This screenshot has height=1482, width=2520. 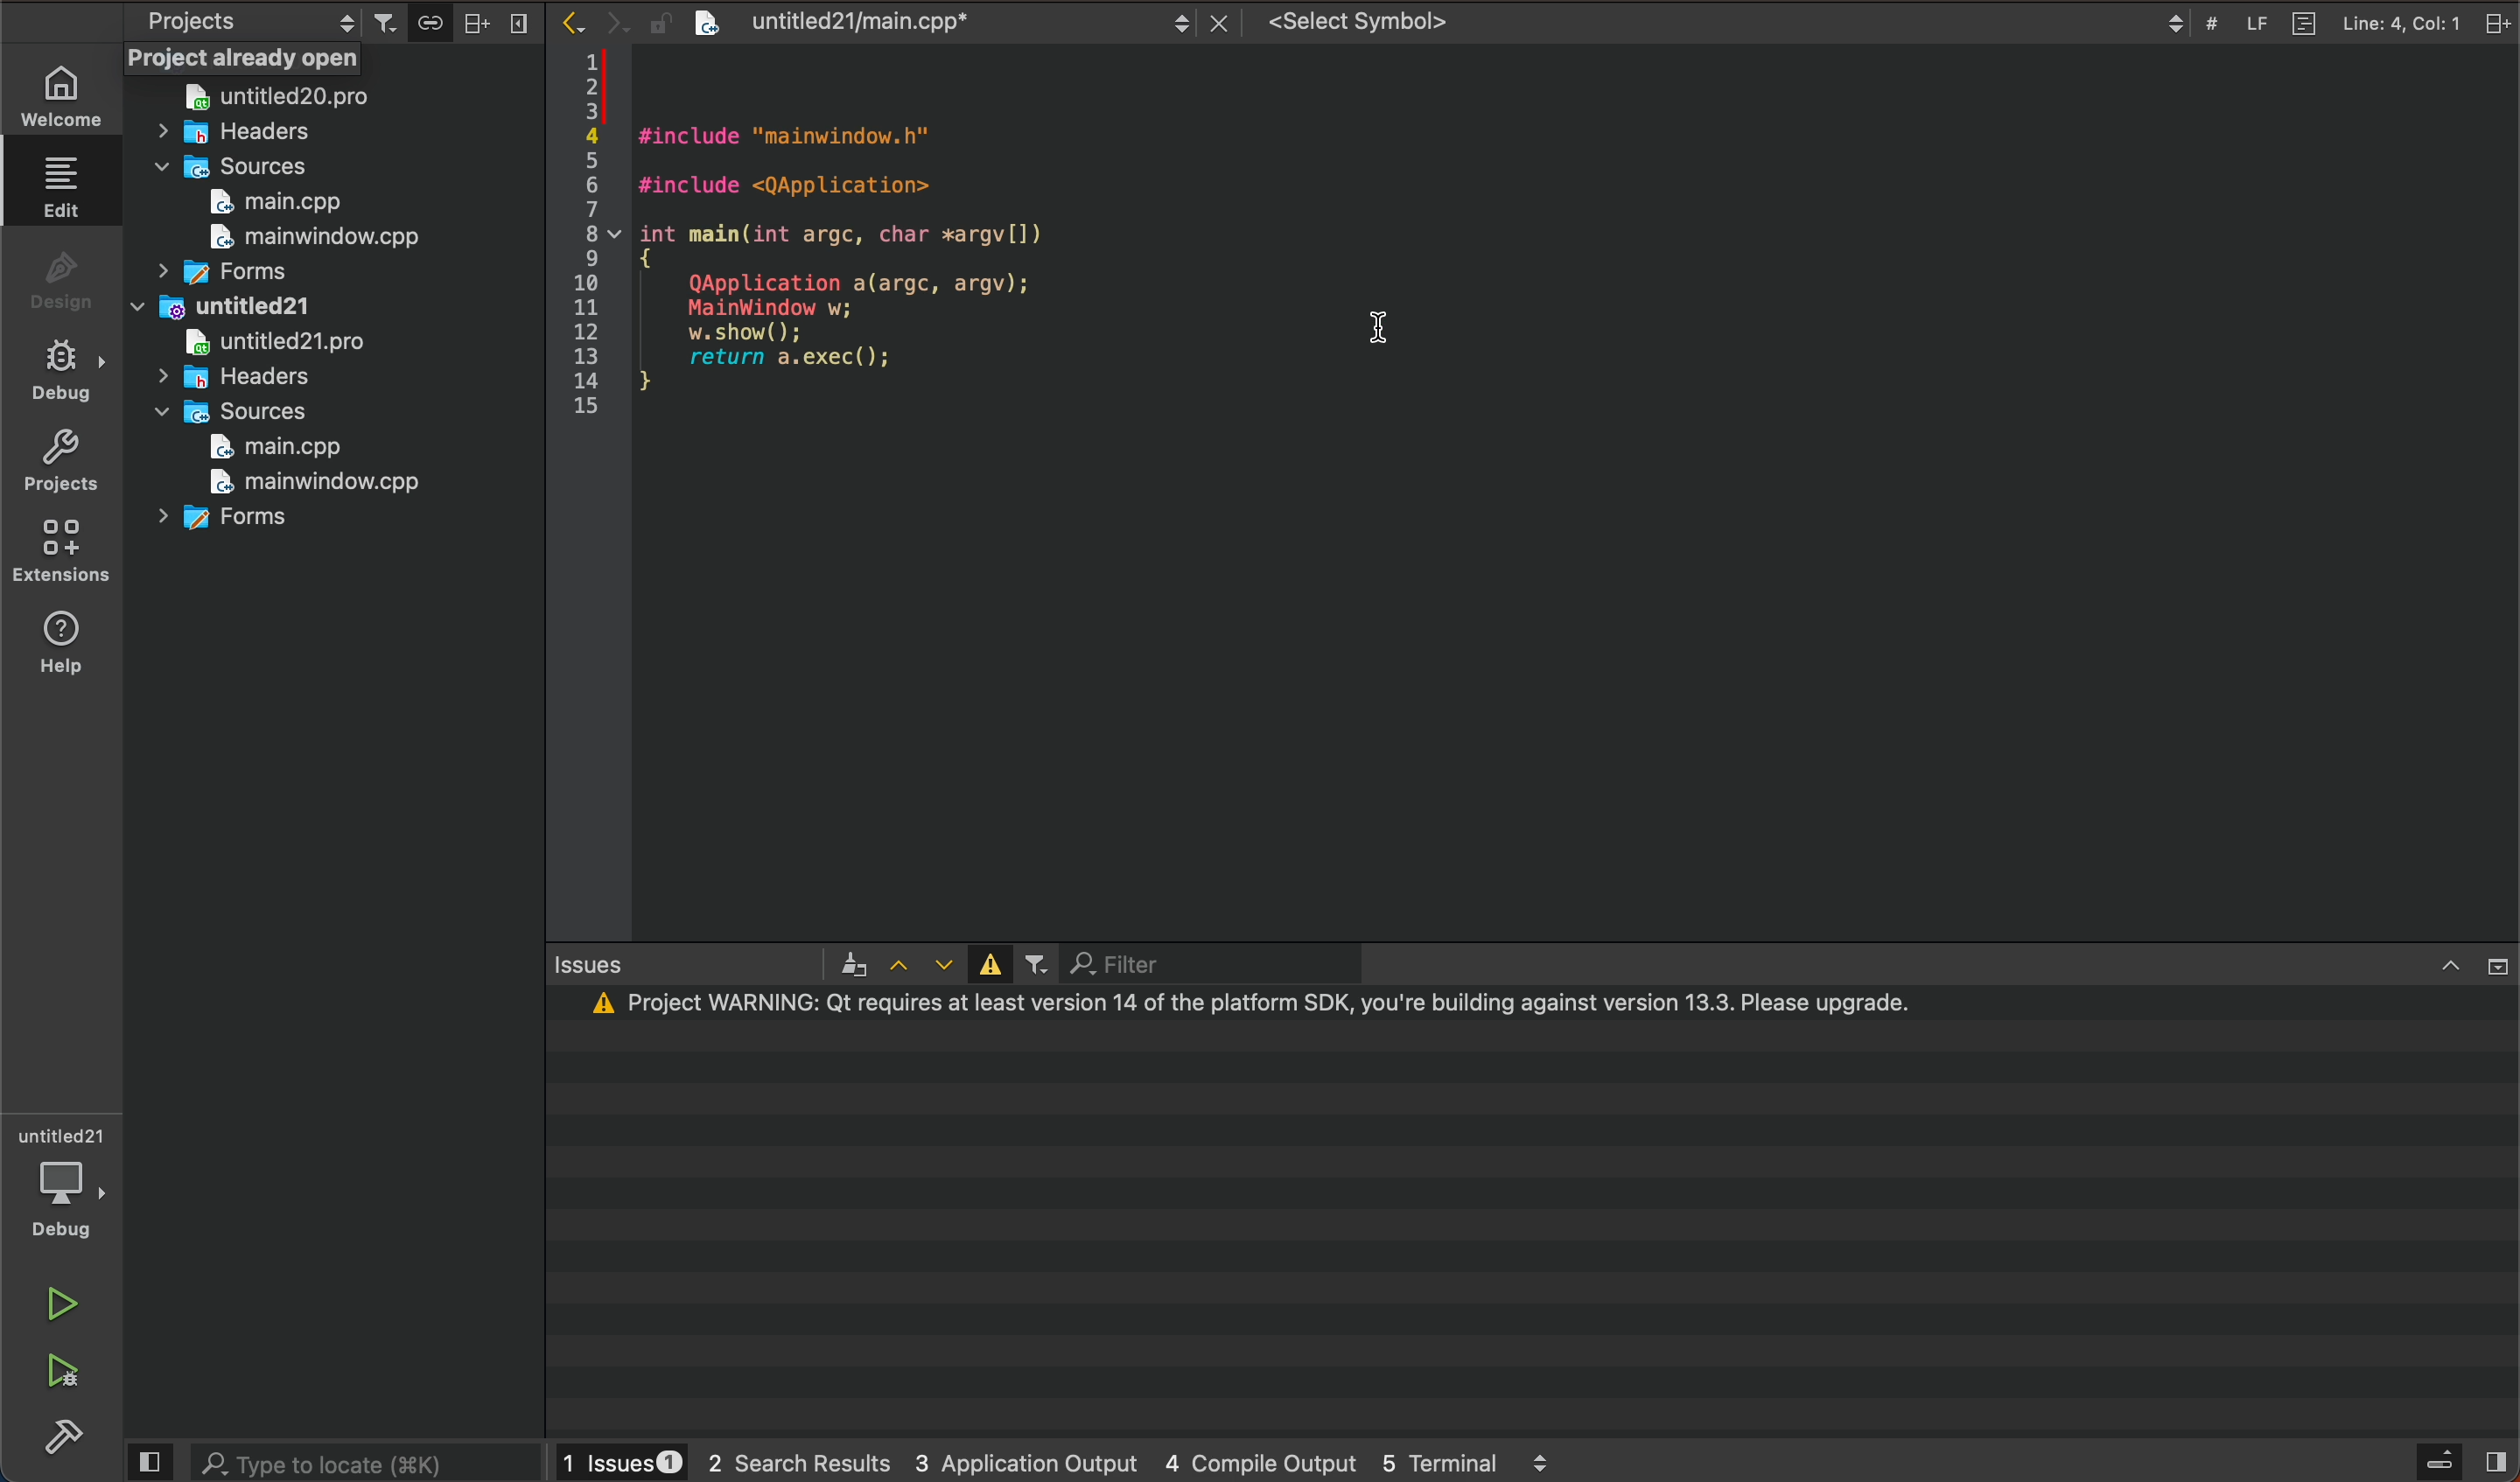 I want to click on arrows, so click(x=591, y=21).